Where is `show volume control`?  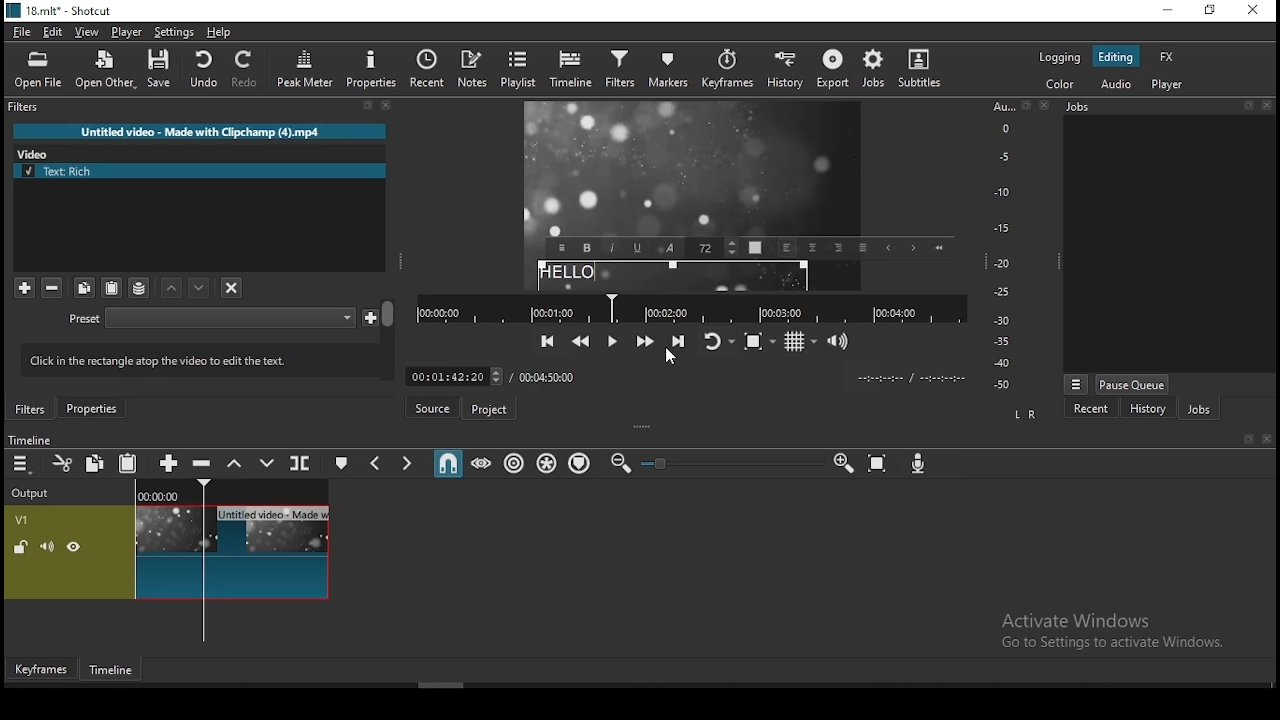 show volume control is located at coordinates (839, 340).